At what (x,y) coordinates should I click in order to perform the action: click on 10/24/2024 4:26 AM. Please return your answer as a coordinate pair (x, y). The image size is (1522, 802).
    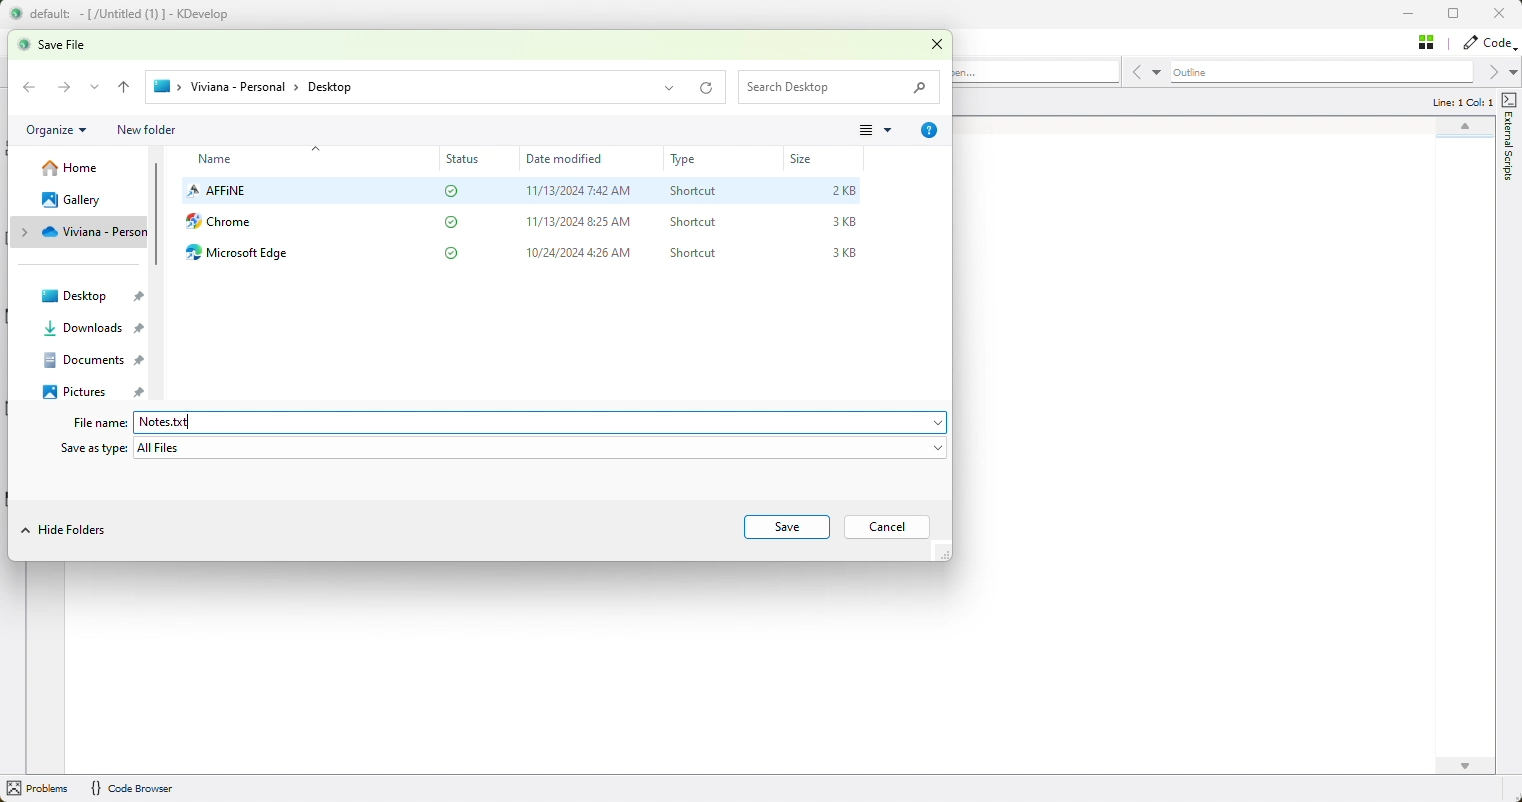
    Looking at the image, I should click on (583, 252).